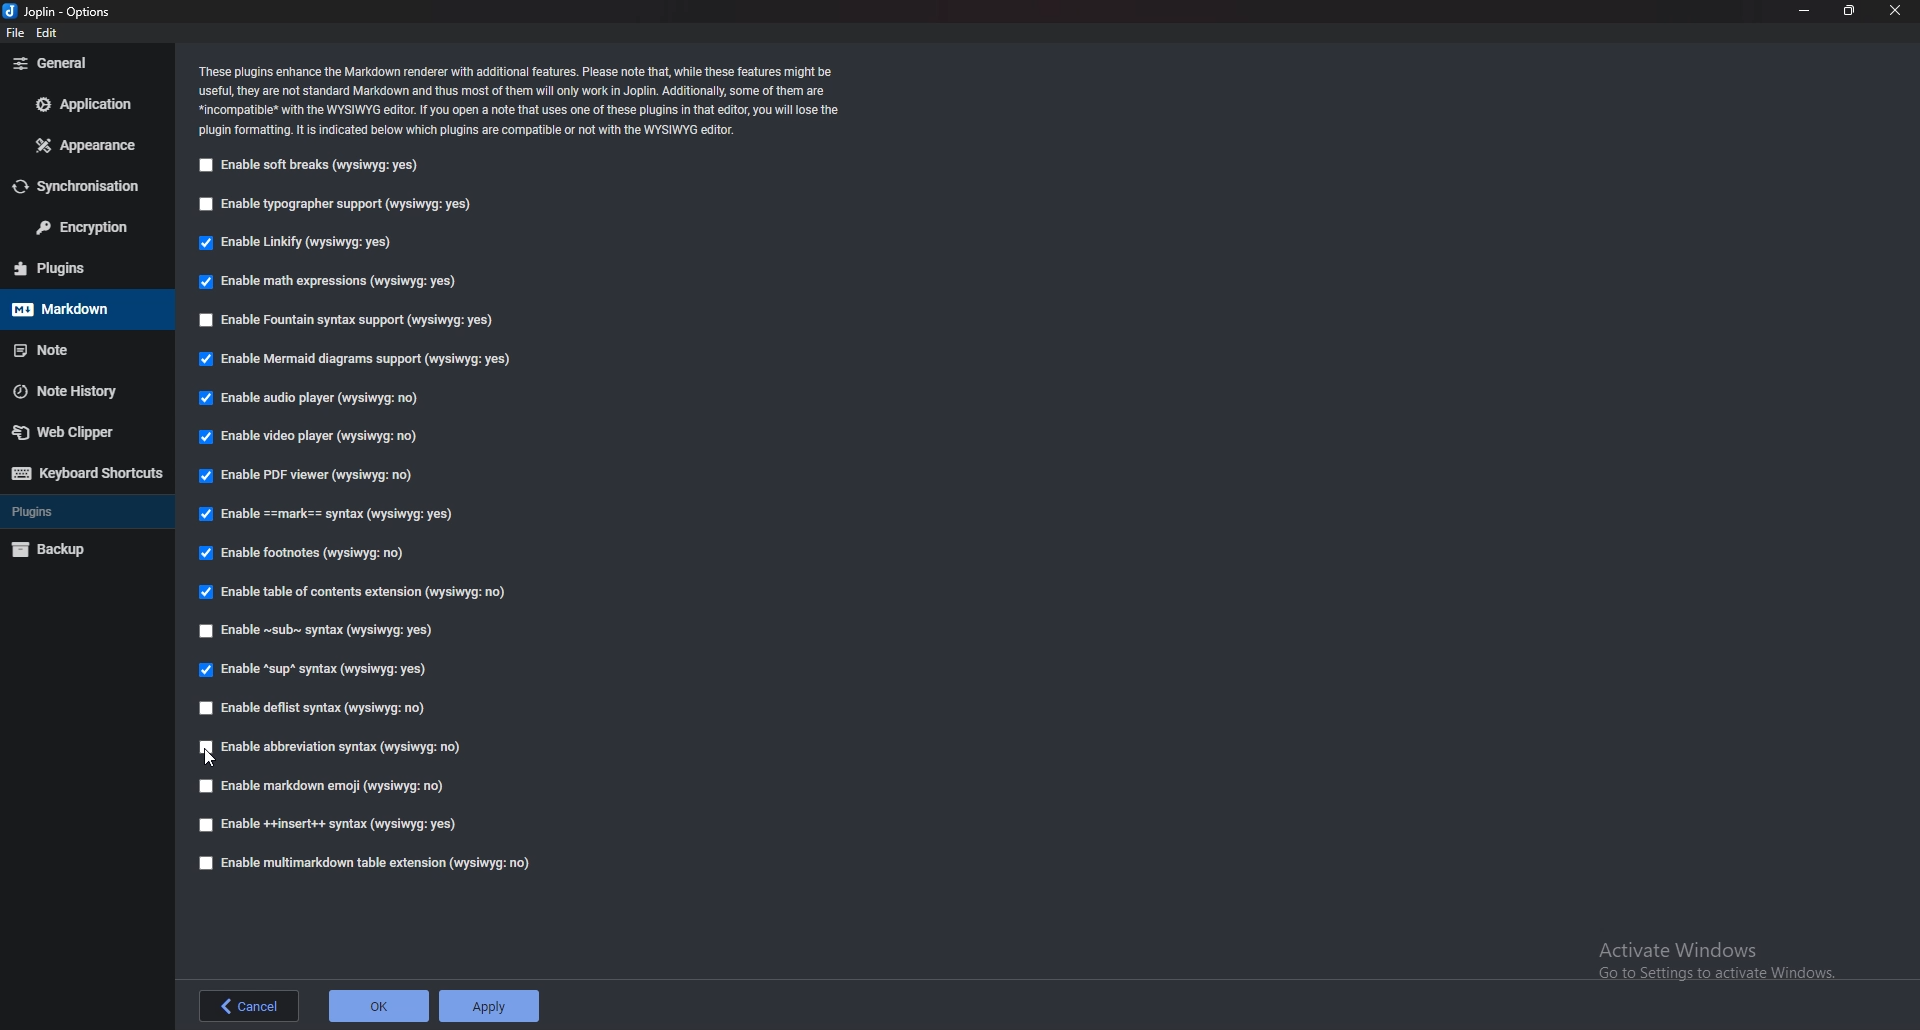 The width and height of the screenshot is (1920, 1030). Describe the element at coordinates (81, 145) in the screenshot. I see `appearance` at that location.